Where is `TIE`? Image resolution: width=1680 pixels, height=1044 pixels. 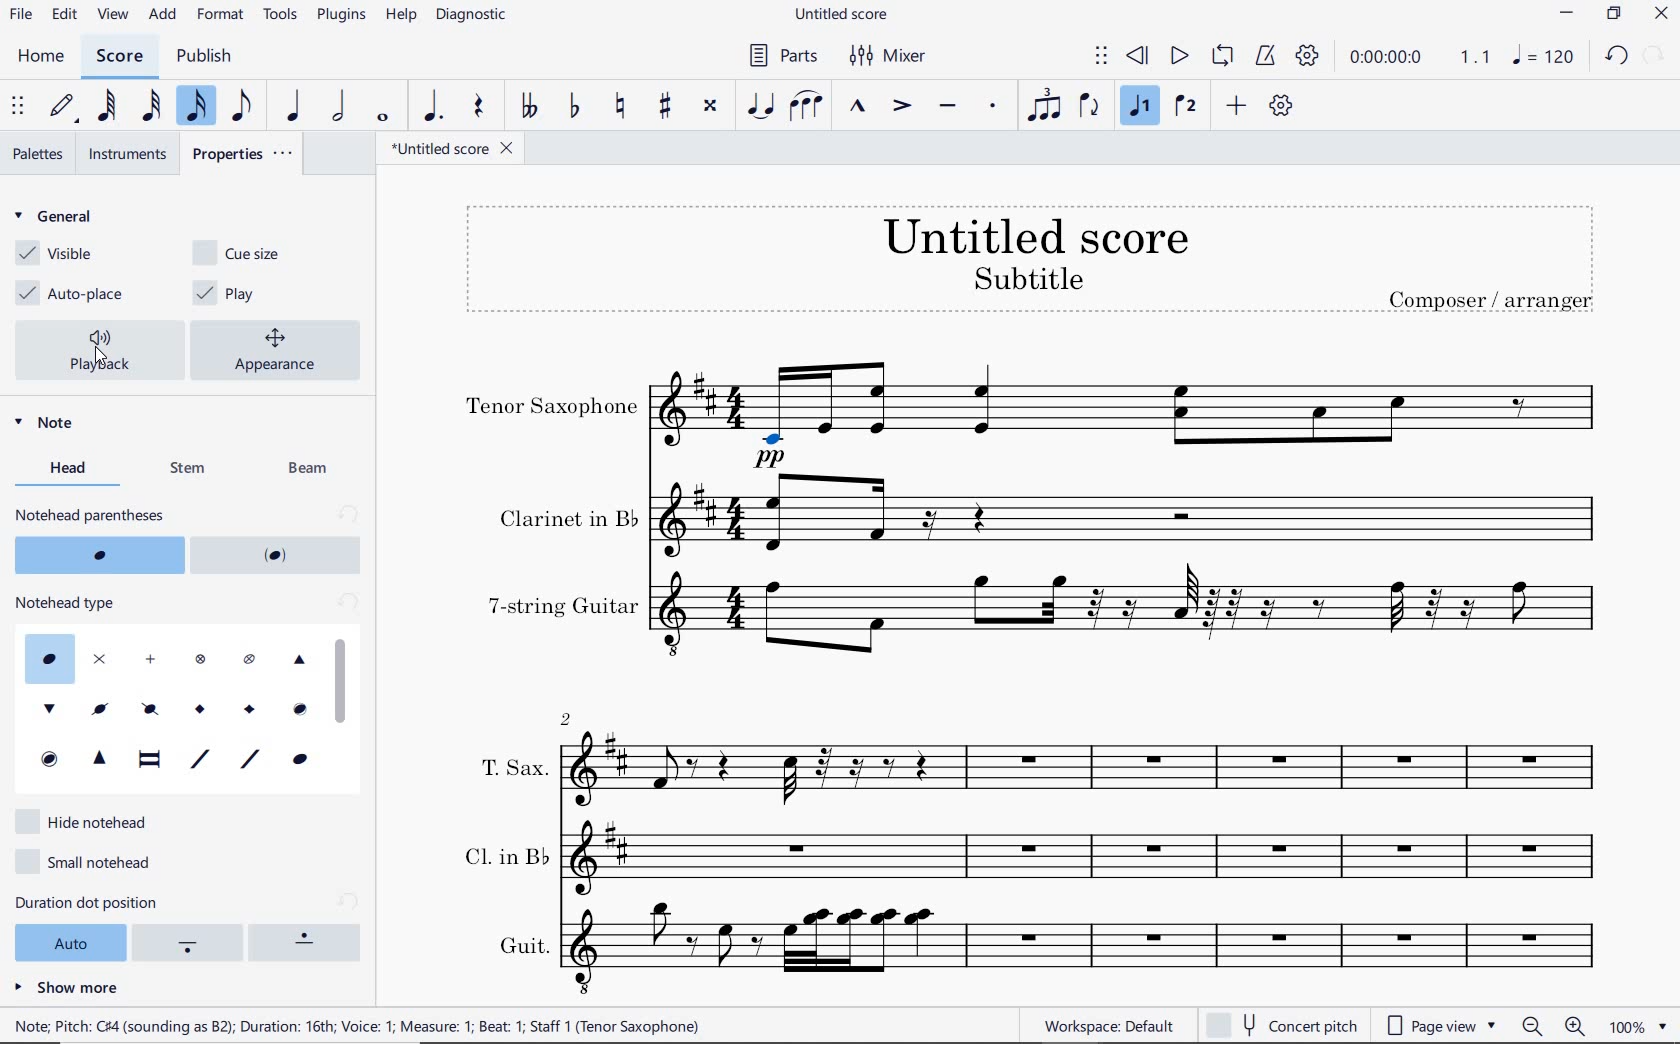
TIE is located at coordinates (761, 105).